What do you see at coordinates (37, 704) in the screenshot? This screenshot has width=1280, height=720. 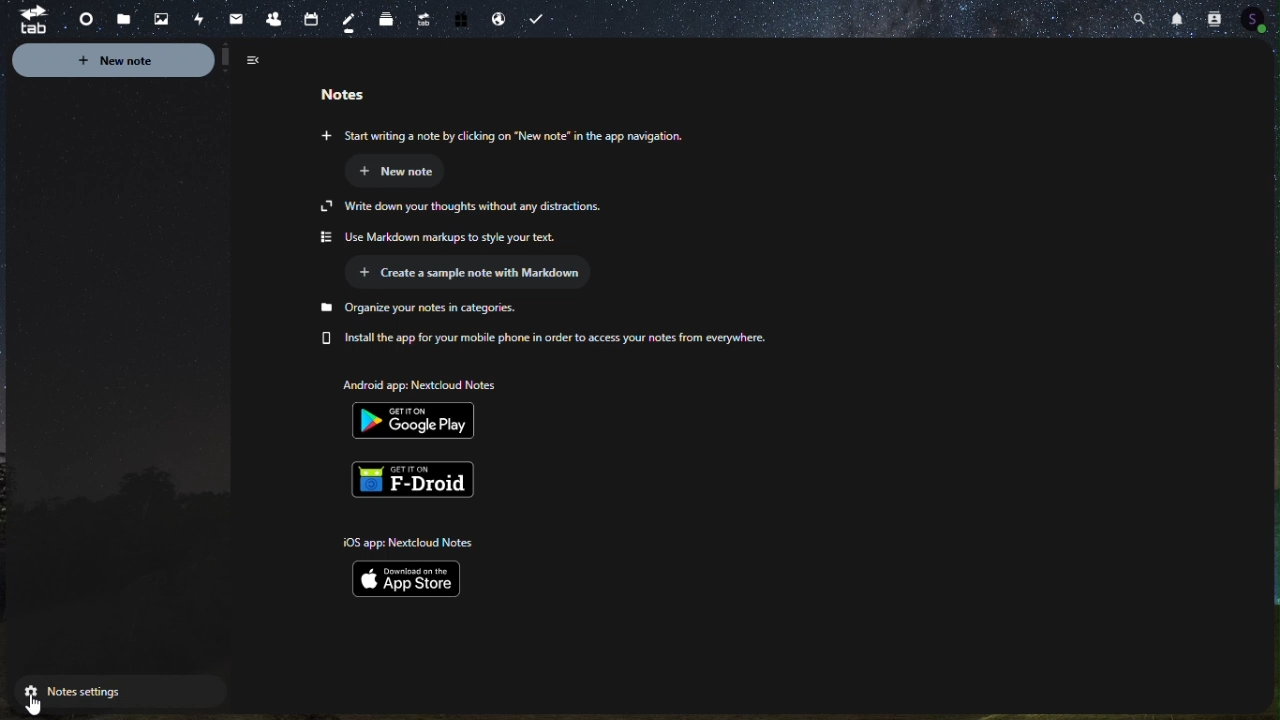 I see `cursor` at bounding box center [37, 704].